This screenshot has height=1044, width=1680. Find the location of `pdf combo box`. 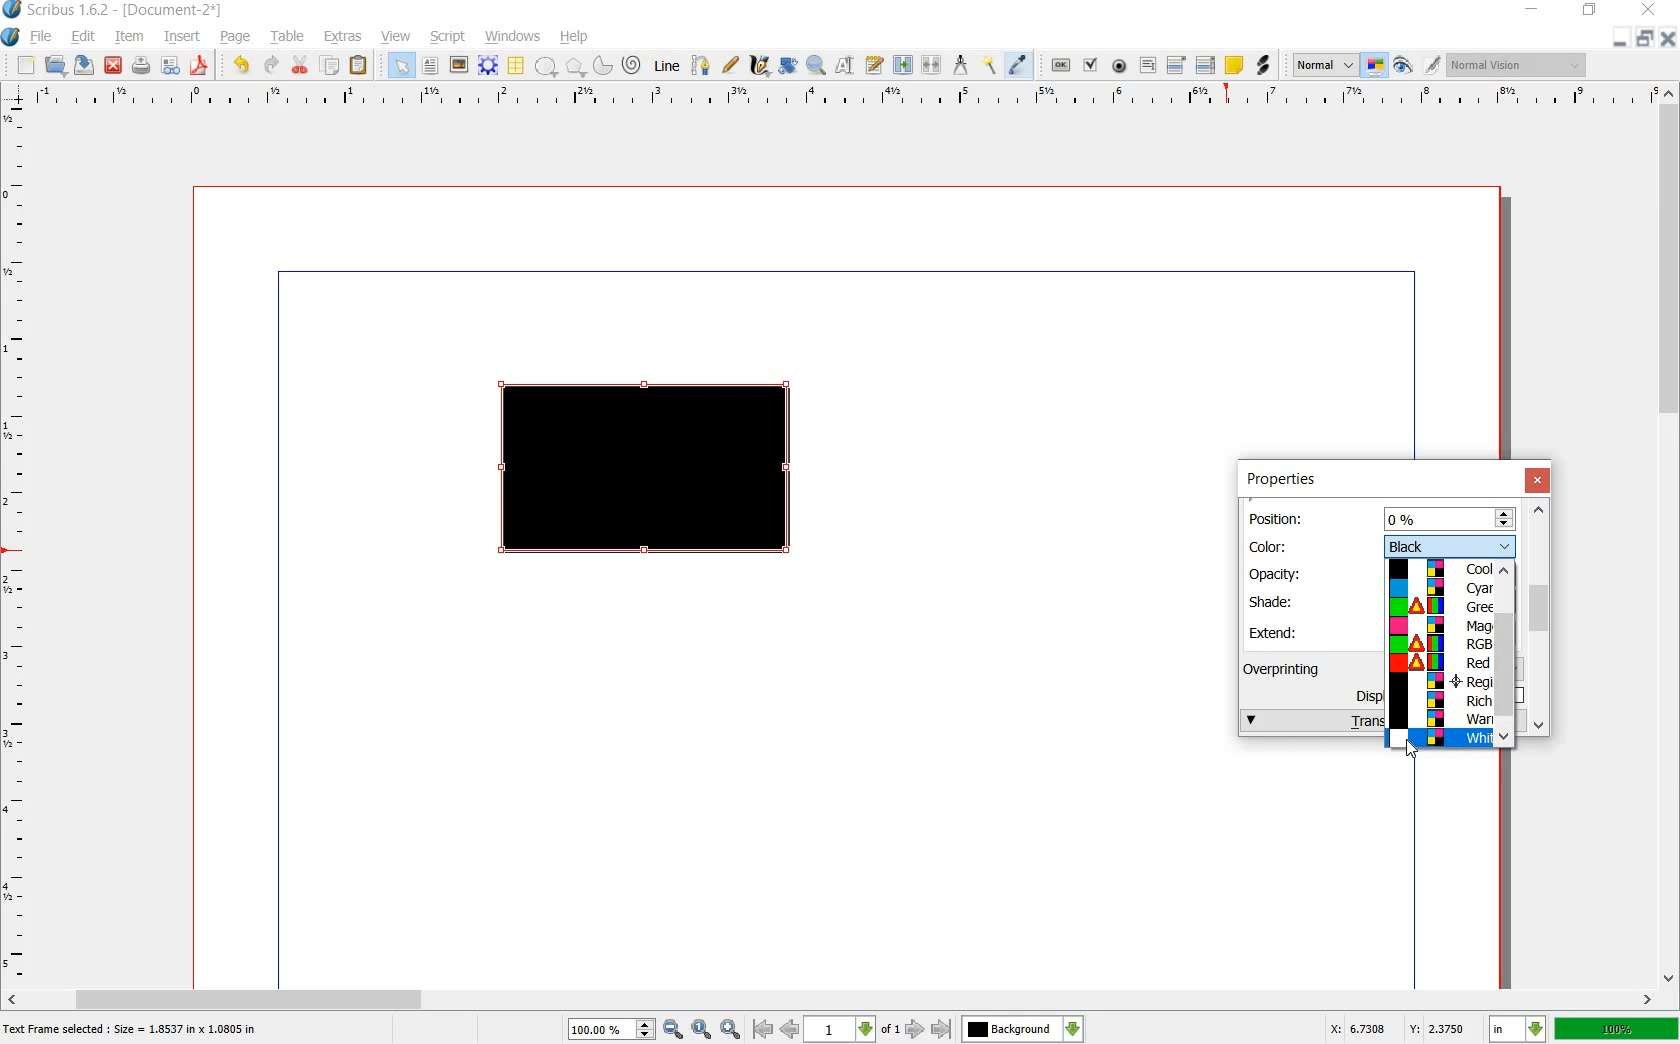

pdf combo box is located at coordinates (1177, 64).